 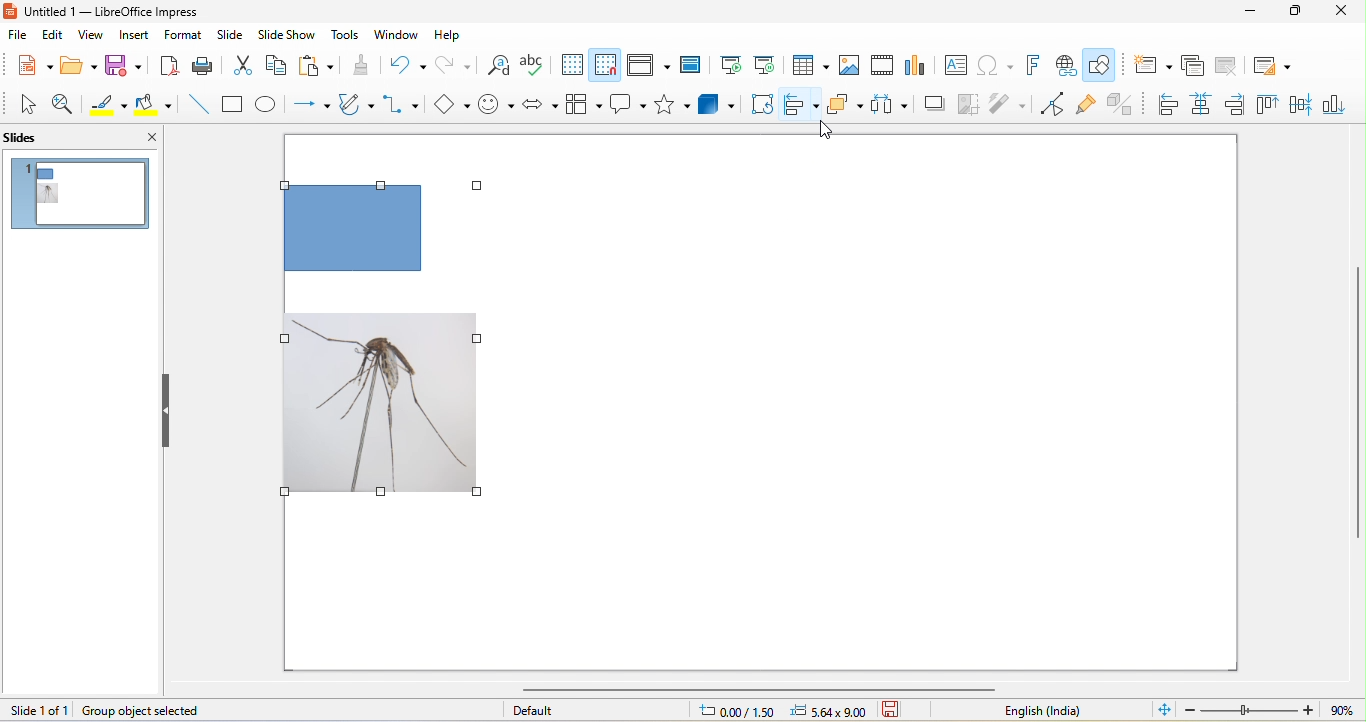 I want to click on block arrow, so click(x=543, y=104).